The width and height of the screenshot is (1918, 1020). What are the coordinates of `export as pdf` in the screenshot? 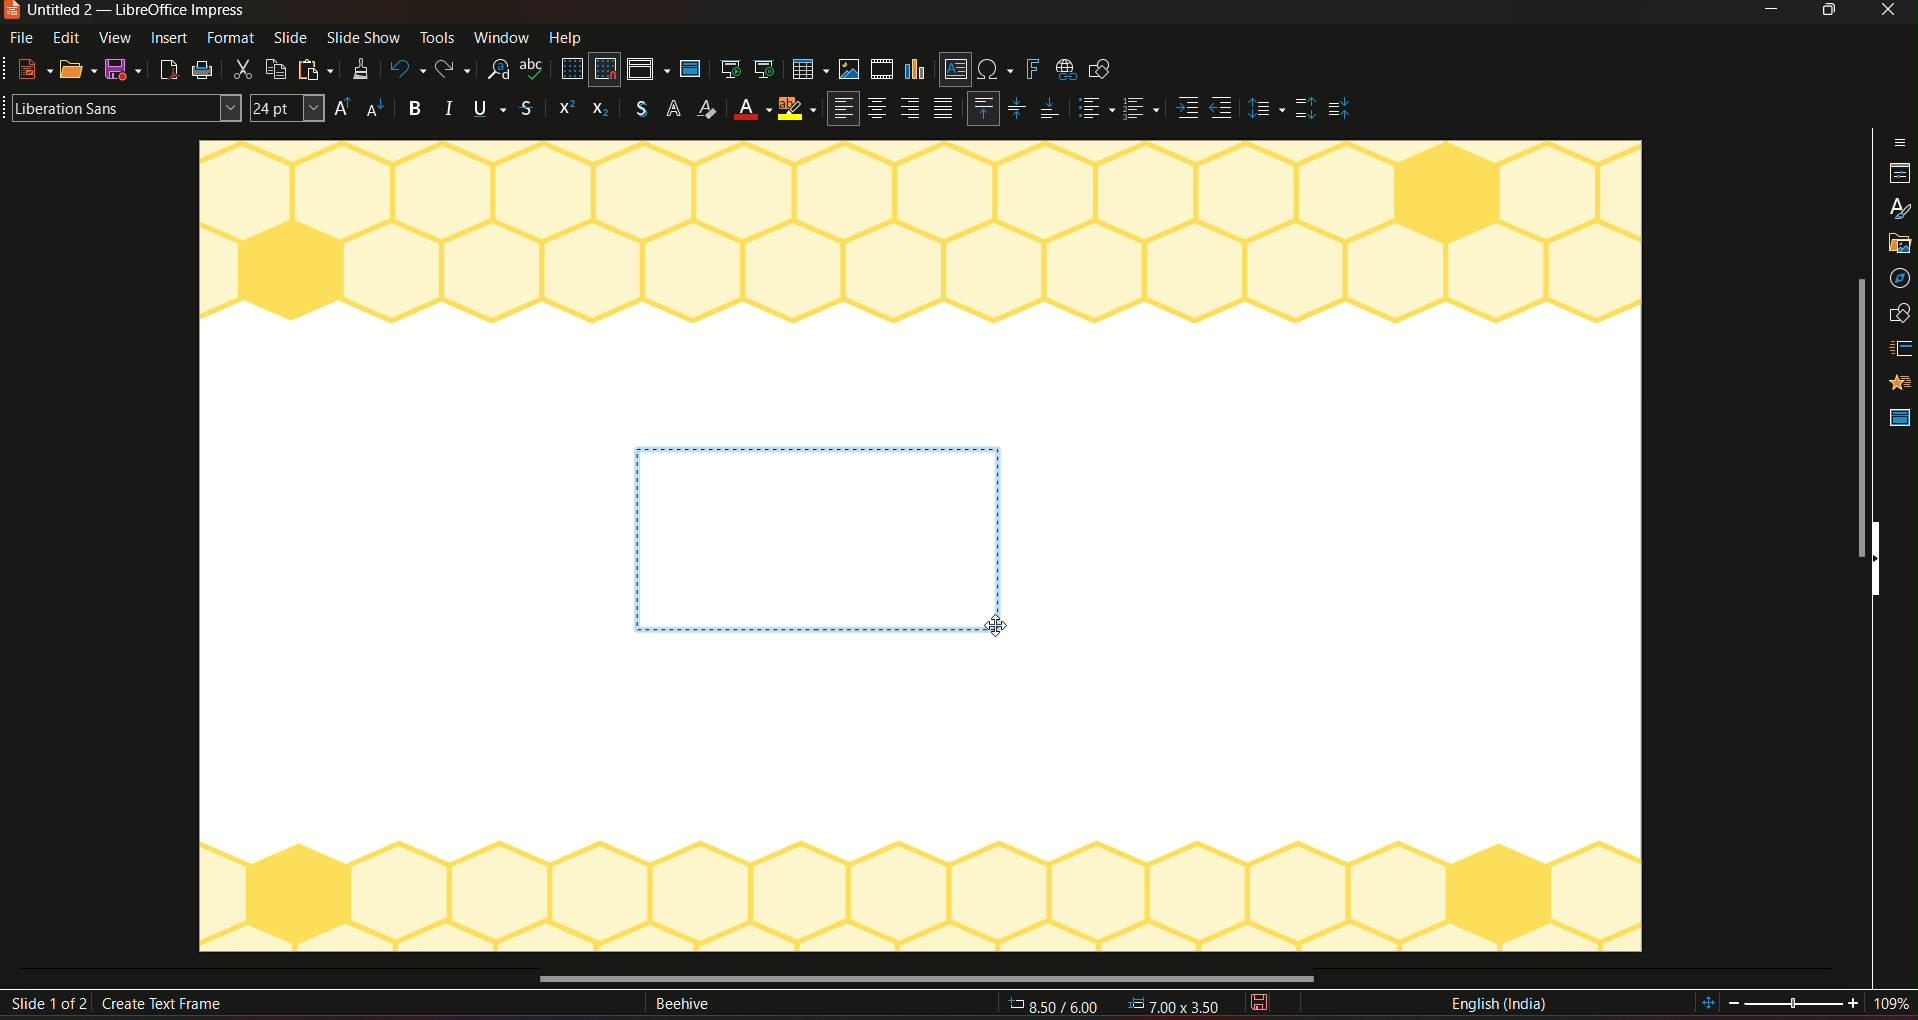 It's located at (167, 70).